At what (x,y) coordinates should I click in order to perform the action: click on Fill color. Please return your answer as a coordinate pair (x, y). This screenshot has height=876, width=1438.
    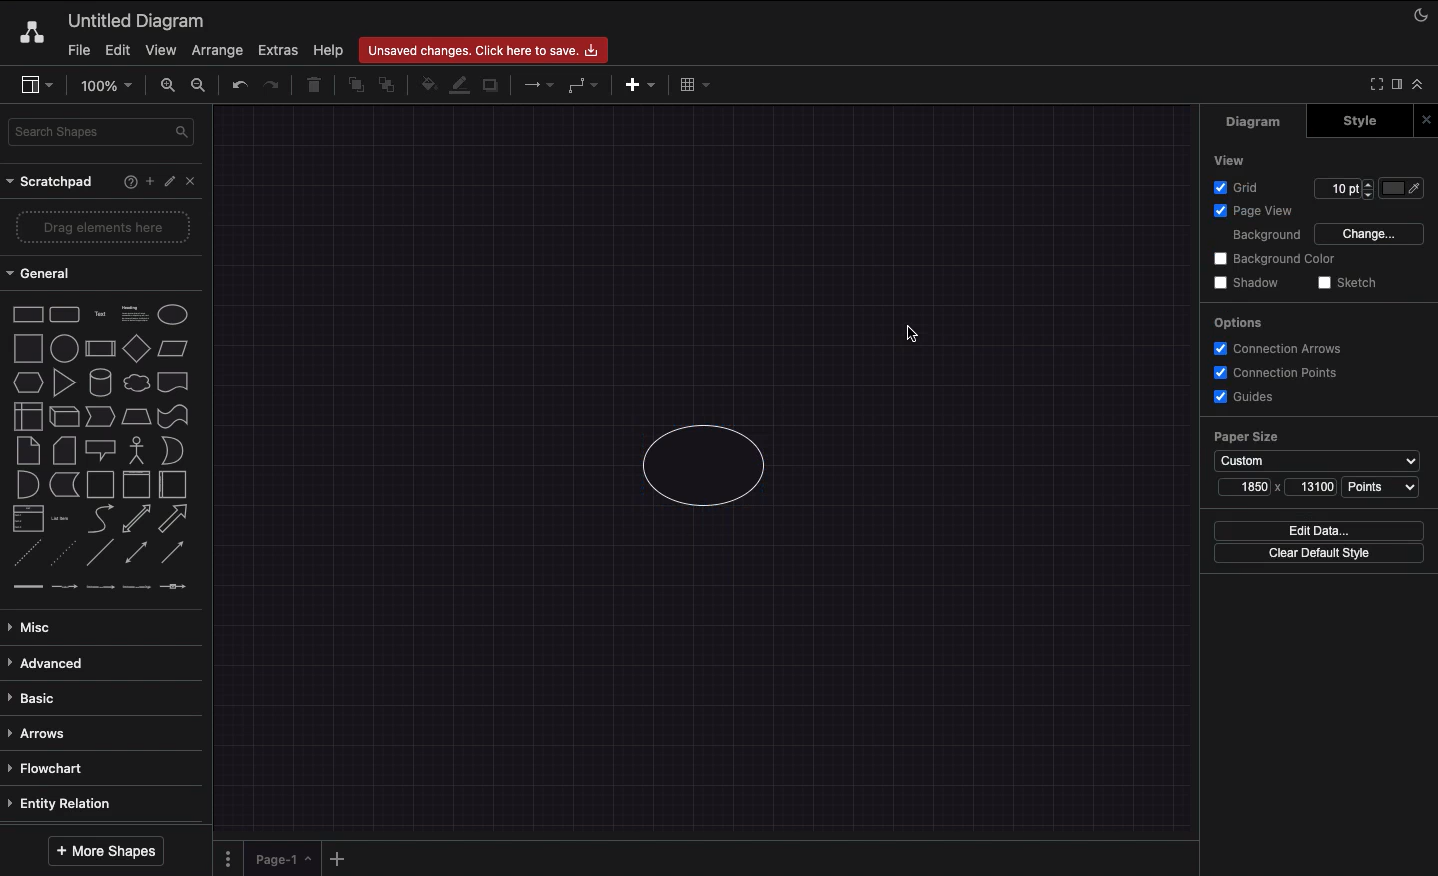
    Looking at the image, I should click on (427, 87).